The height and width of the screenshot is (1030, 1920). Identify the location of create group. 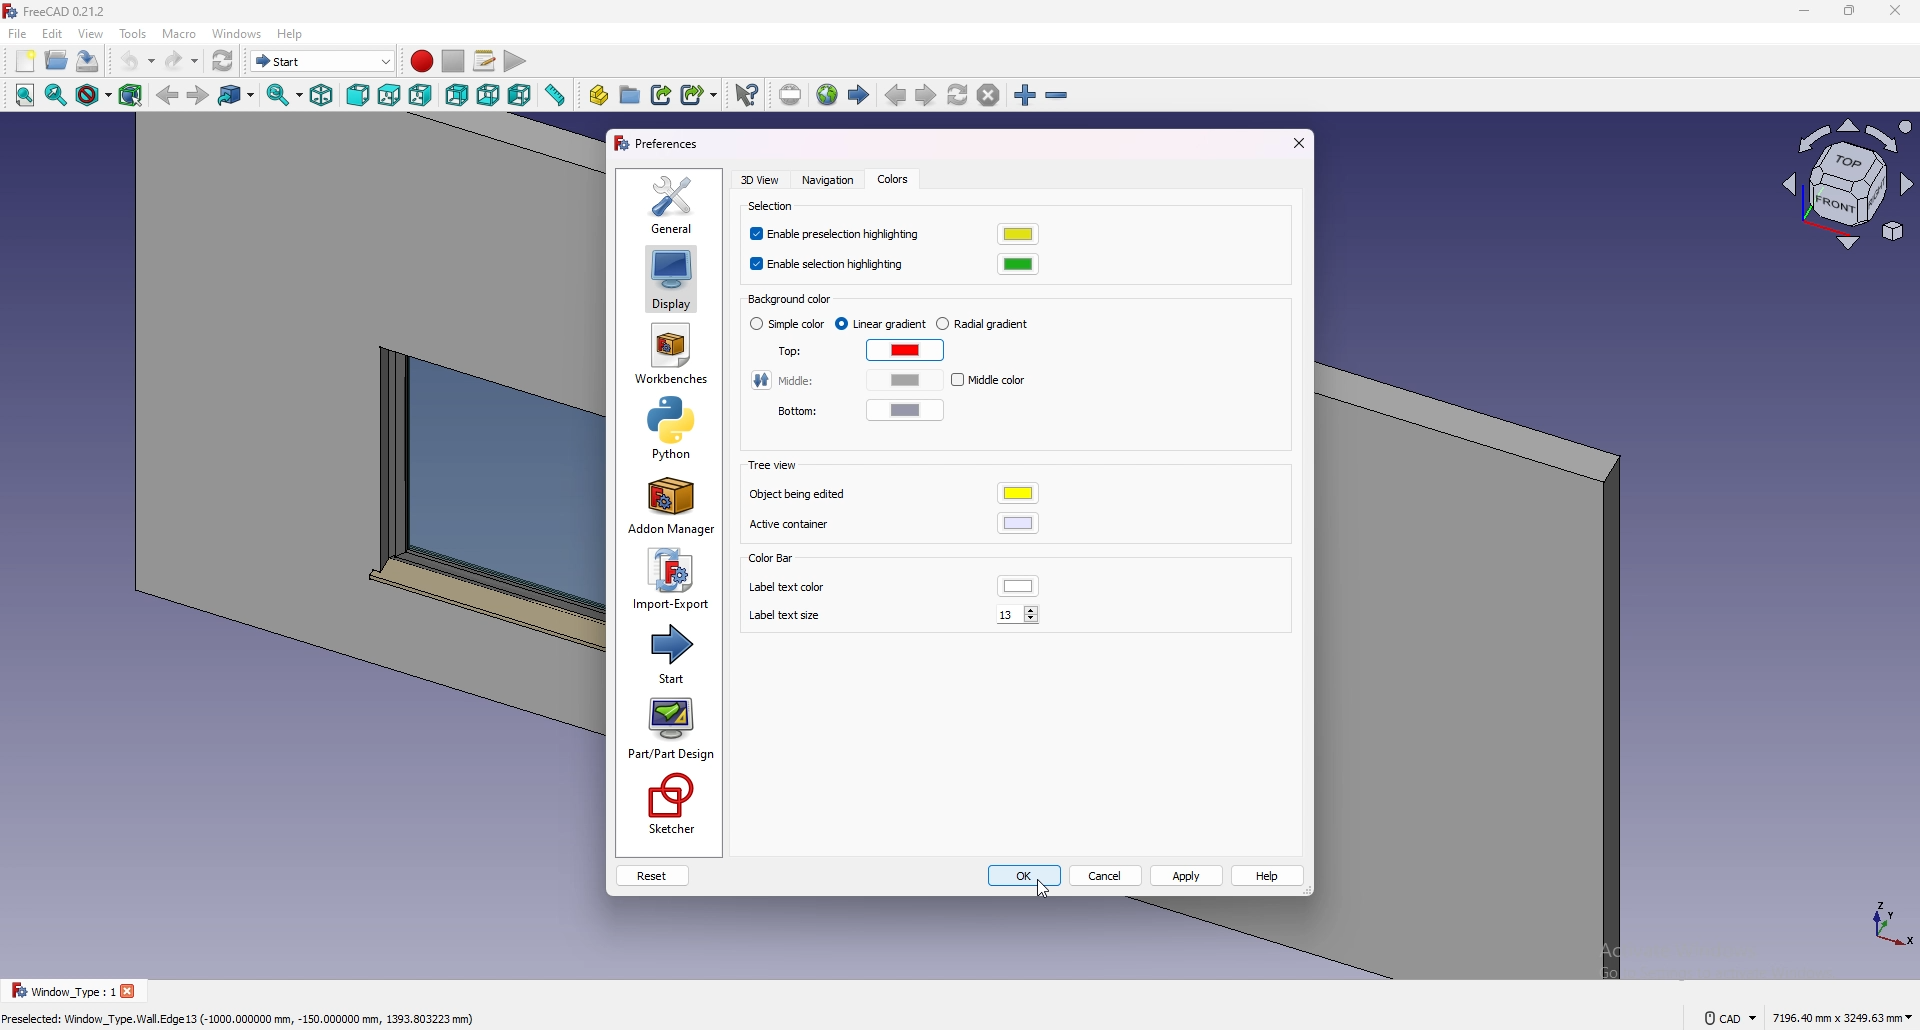
(632, 94).